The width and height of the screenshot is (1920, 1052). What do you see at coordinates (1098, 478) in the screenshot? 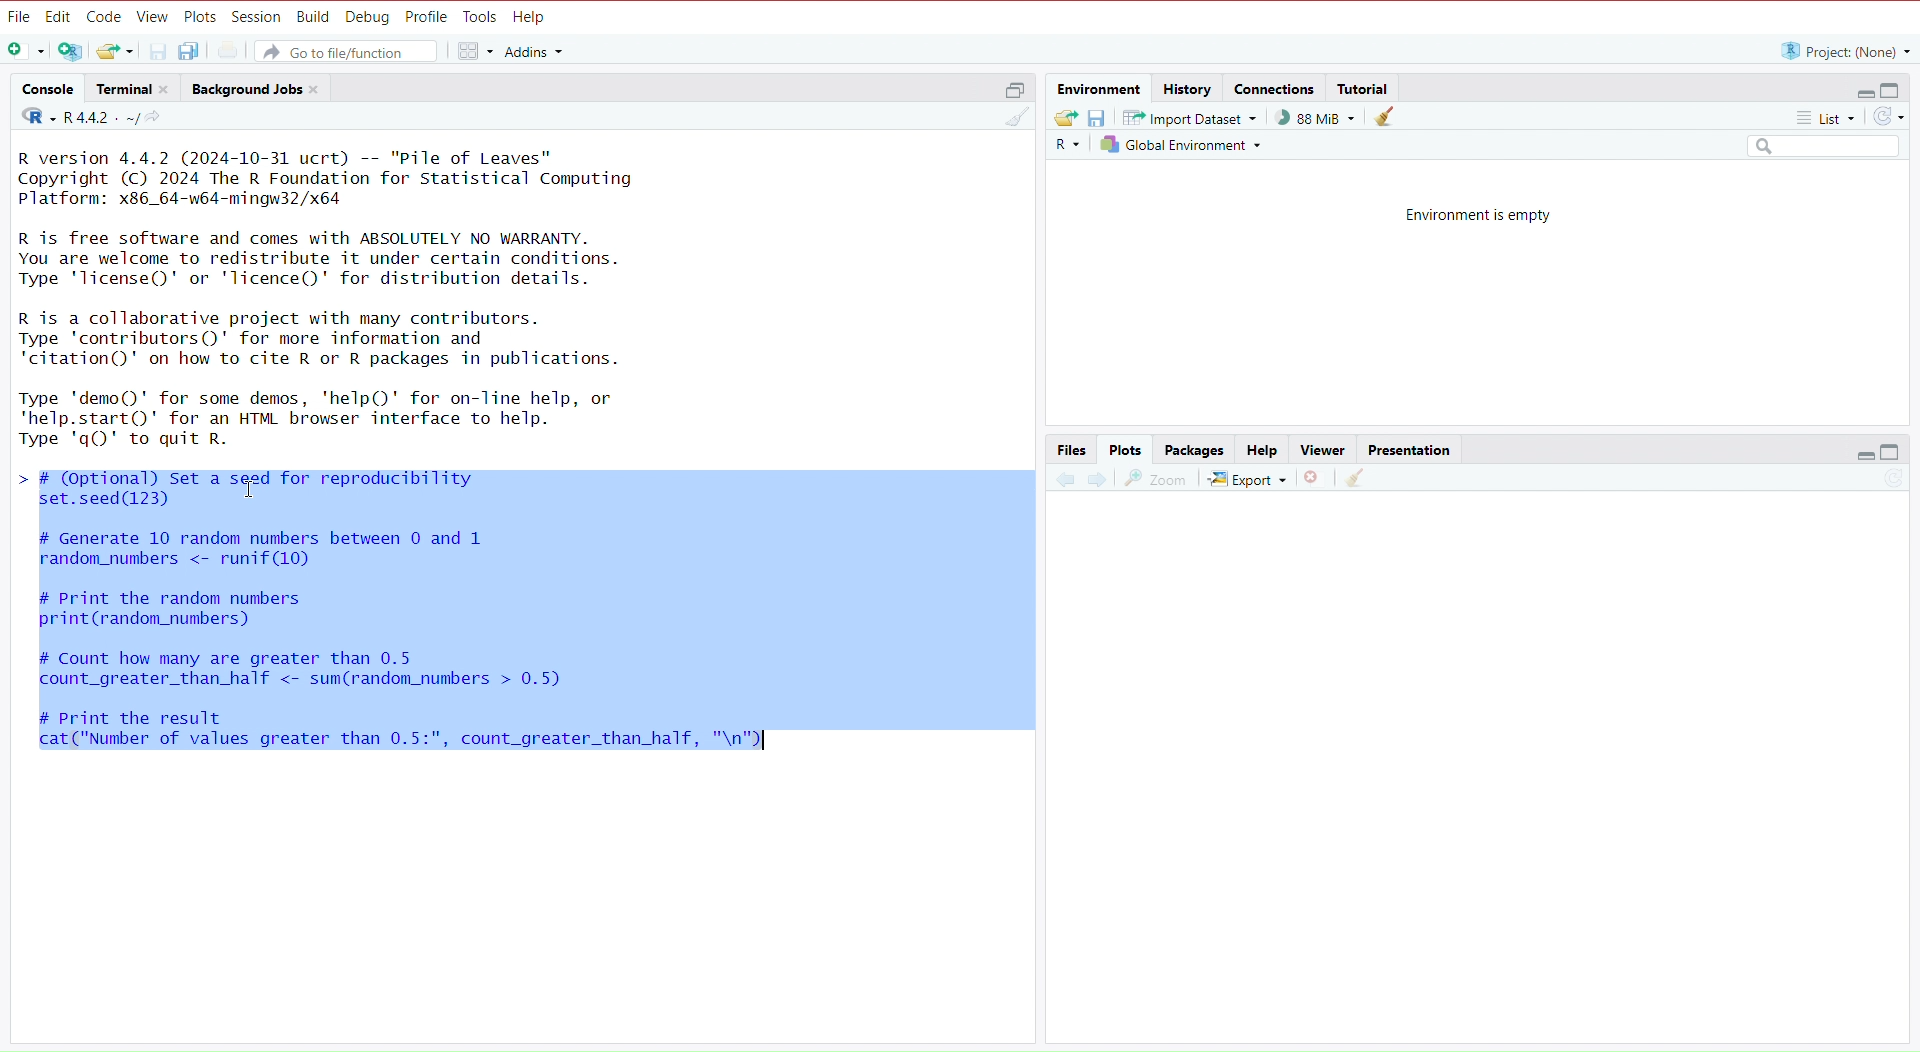
I see `Next Plot` at bounding box center [1098, 478].